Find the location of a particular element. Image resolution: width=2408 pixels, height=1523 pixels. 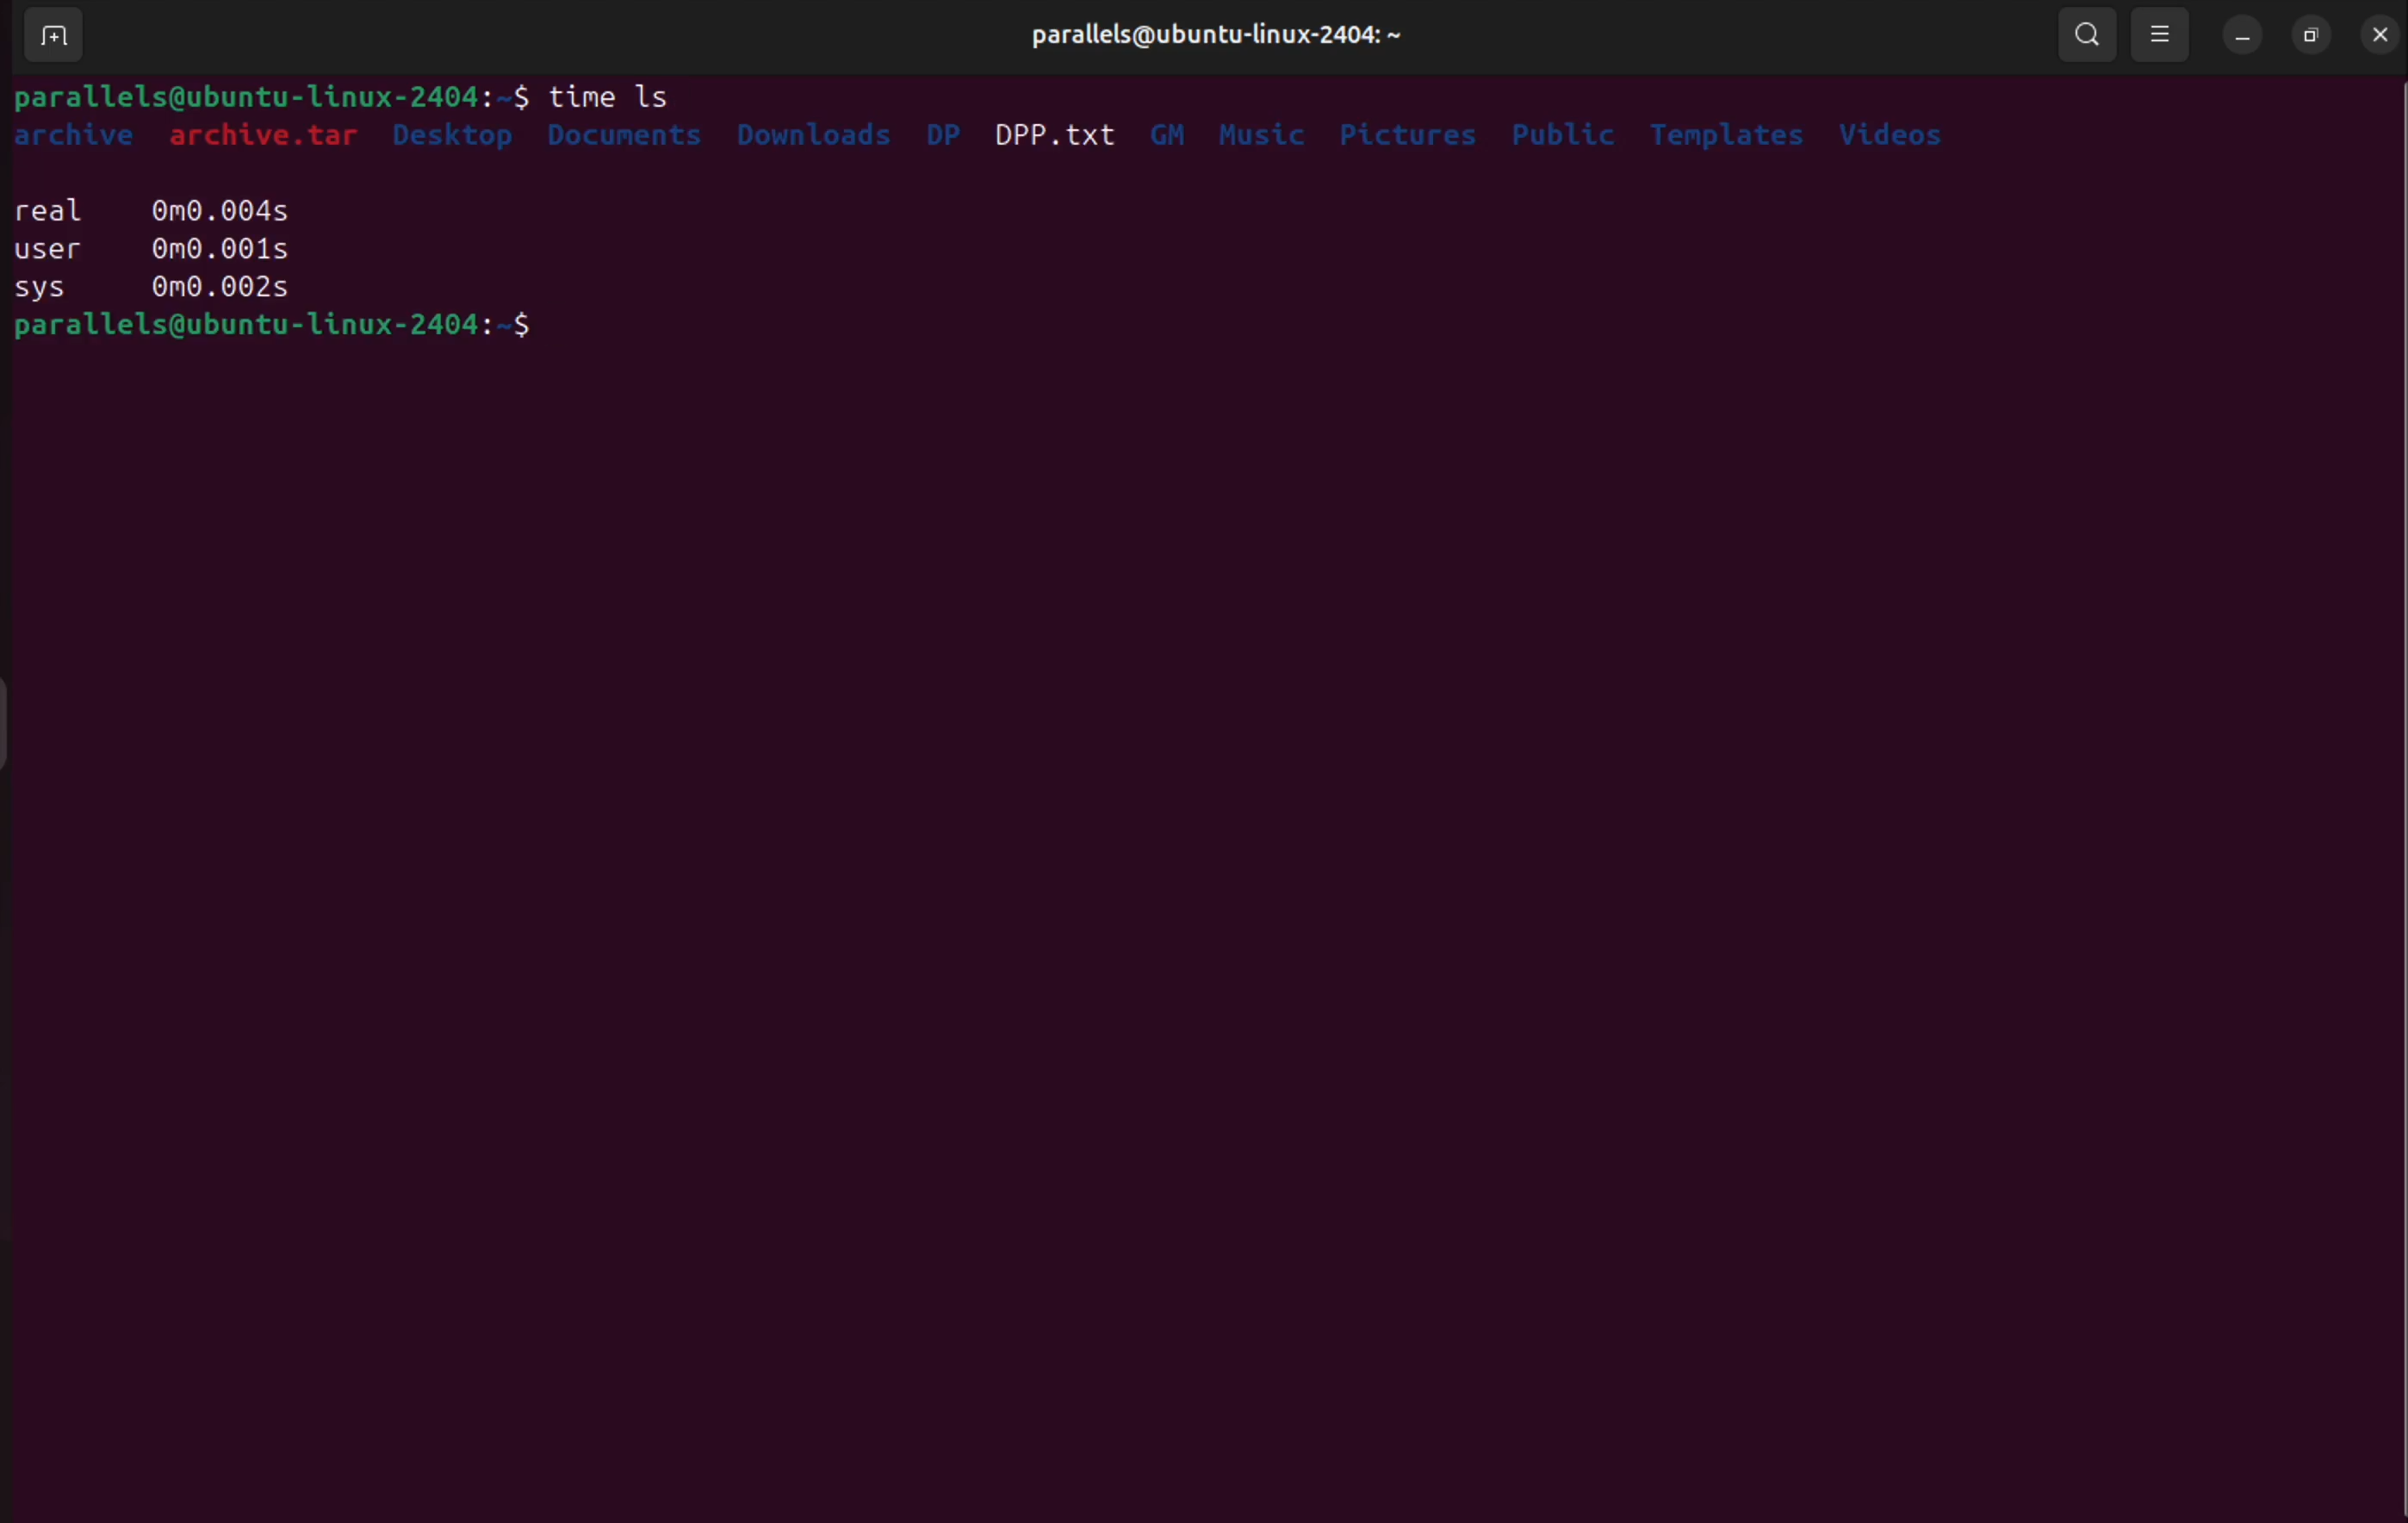

user is located at coordinates (44, 249).